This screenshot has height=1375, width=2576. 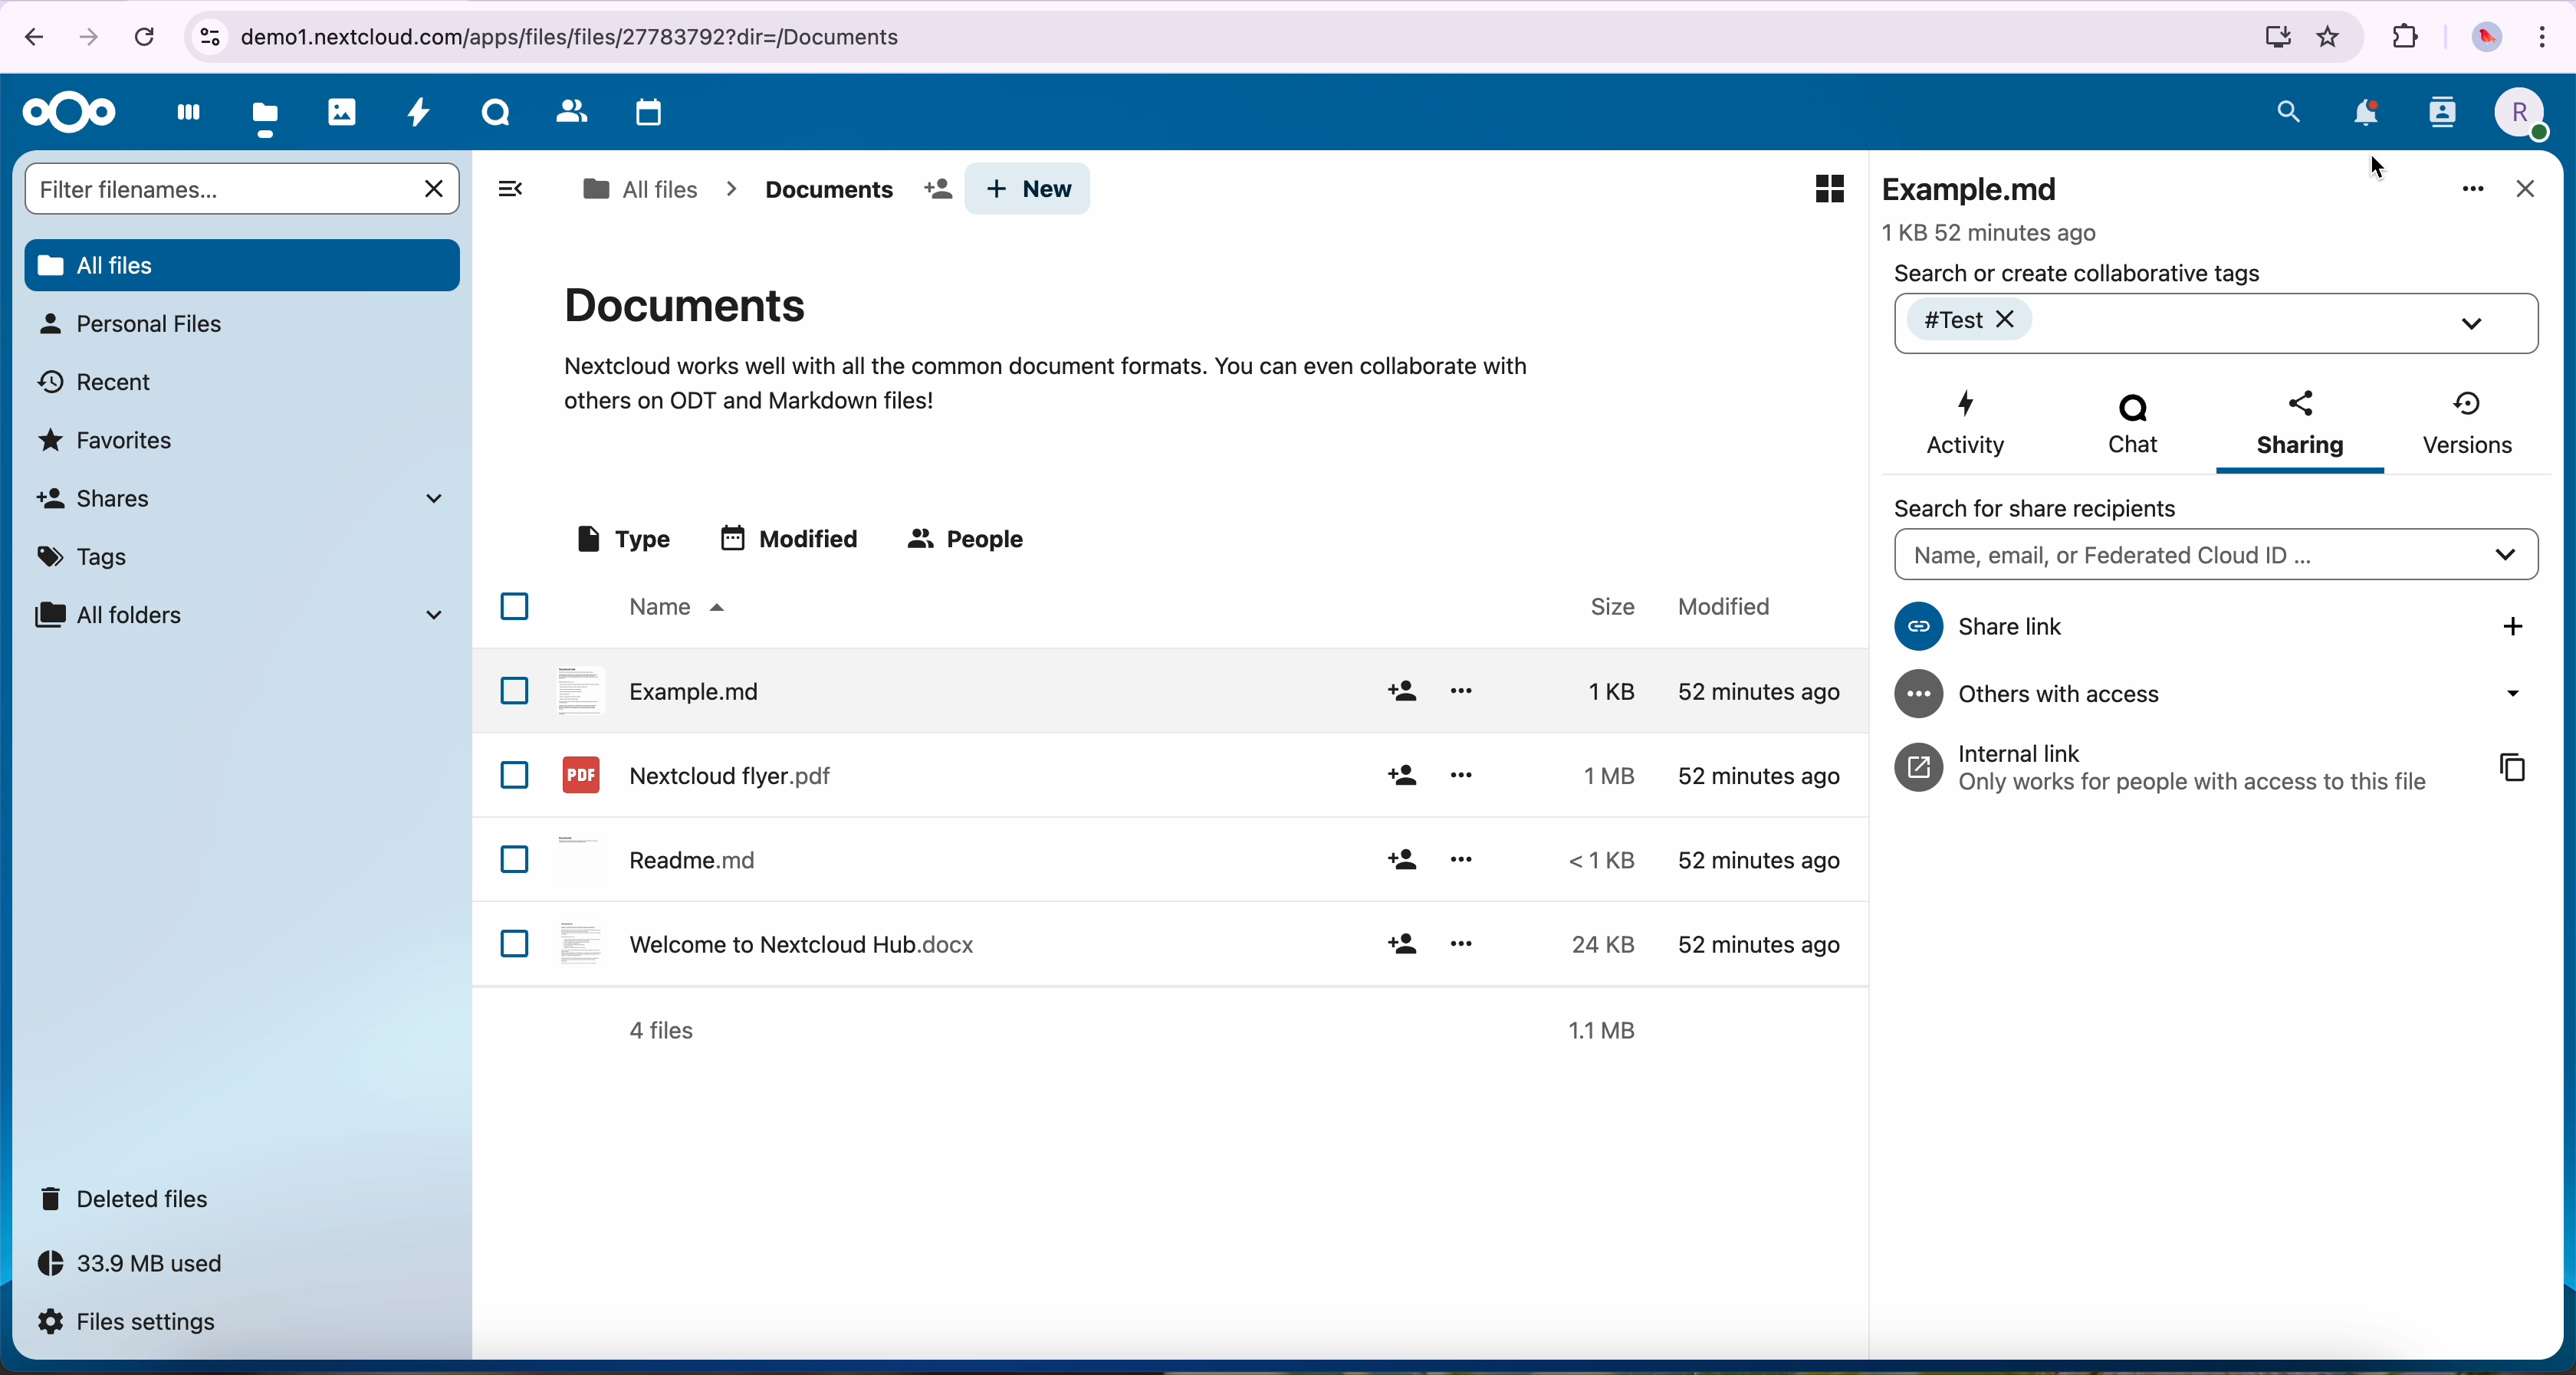 I want to click on favorites, so click(x=111, y=438).